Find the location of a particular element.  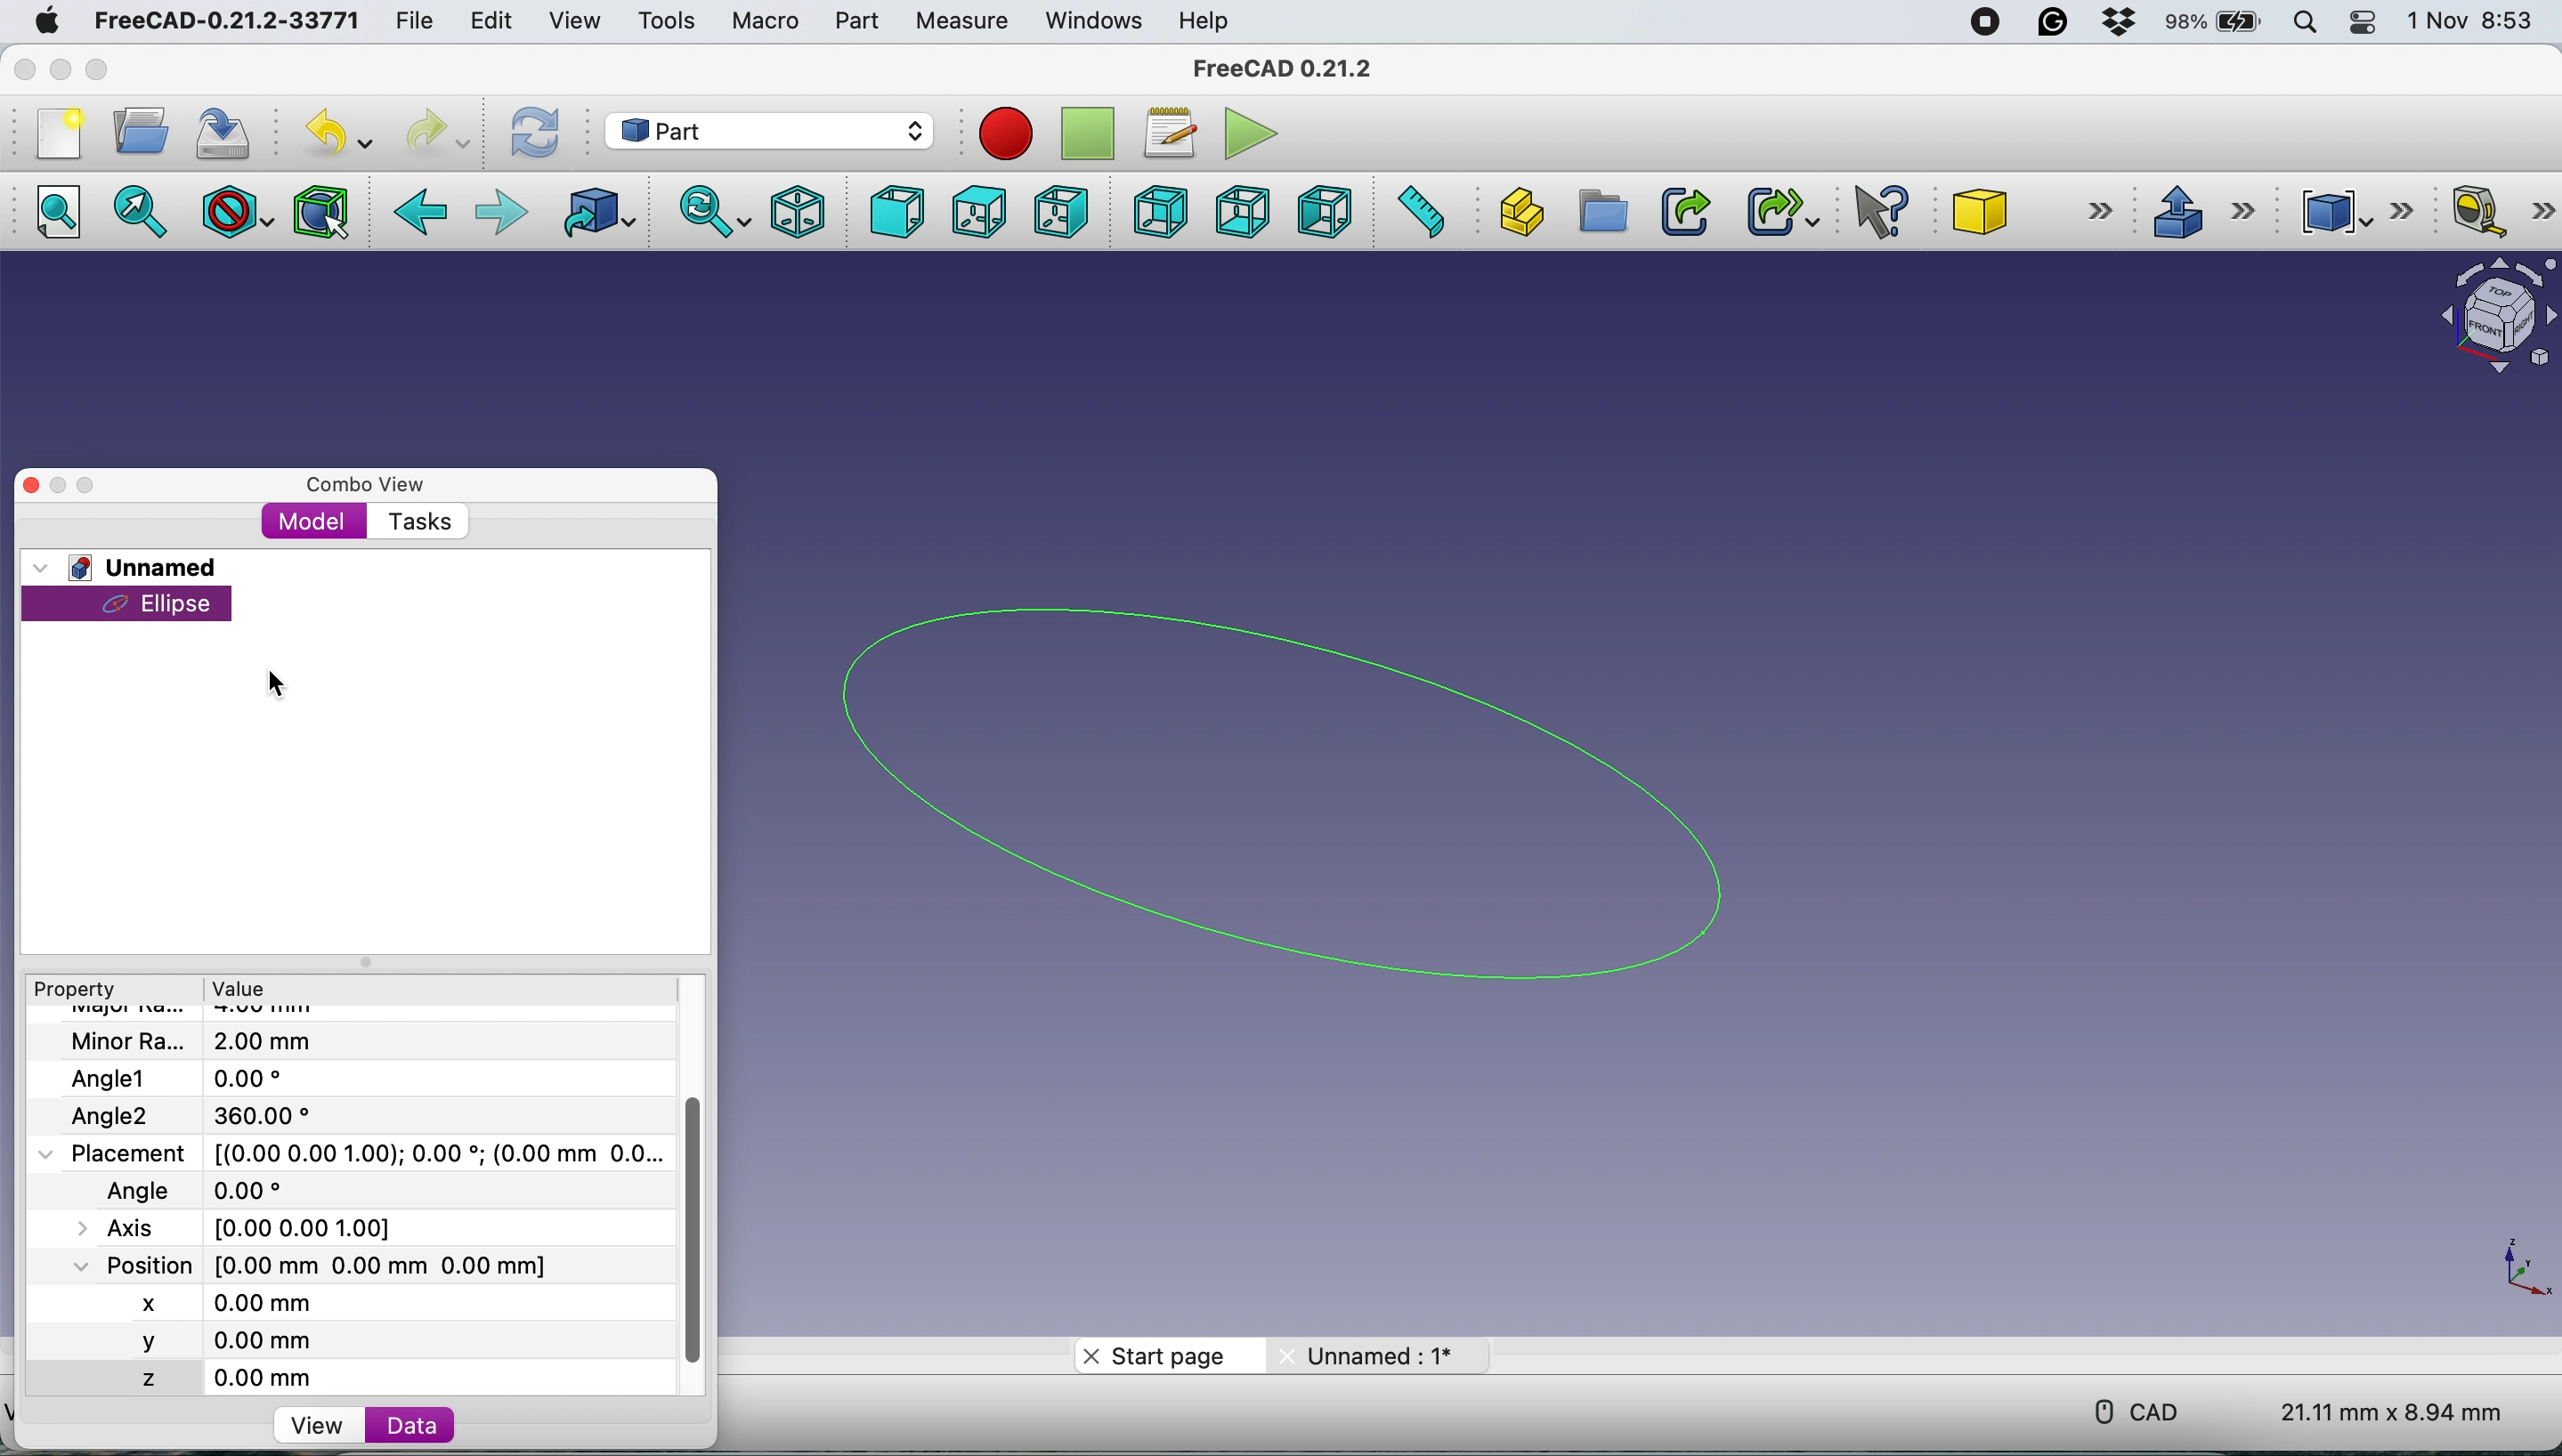

Angle1 is located at coordinates (181, 1078).